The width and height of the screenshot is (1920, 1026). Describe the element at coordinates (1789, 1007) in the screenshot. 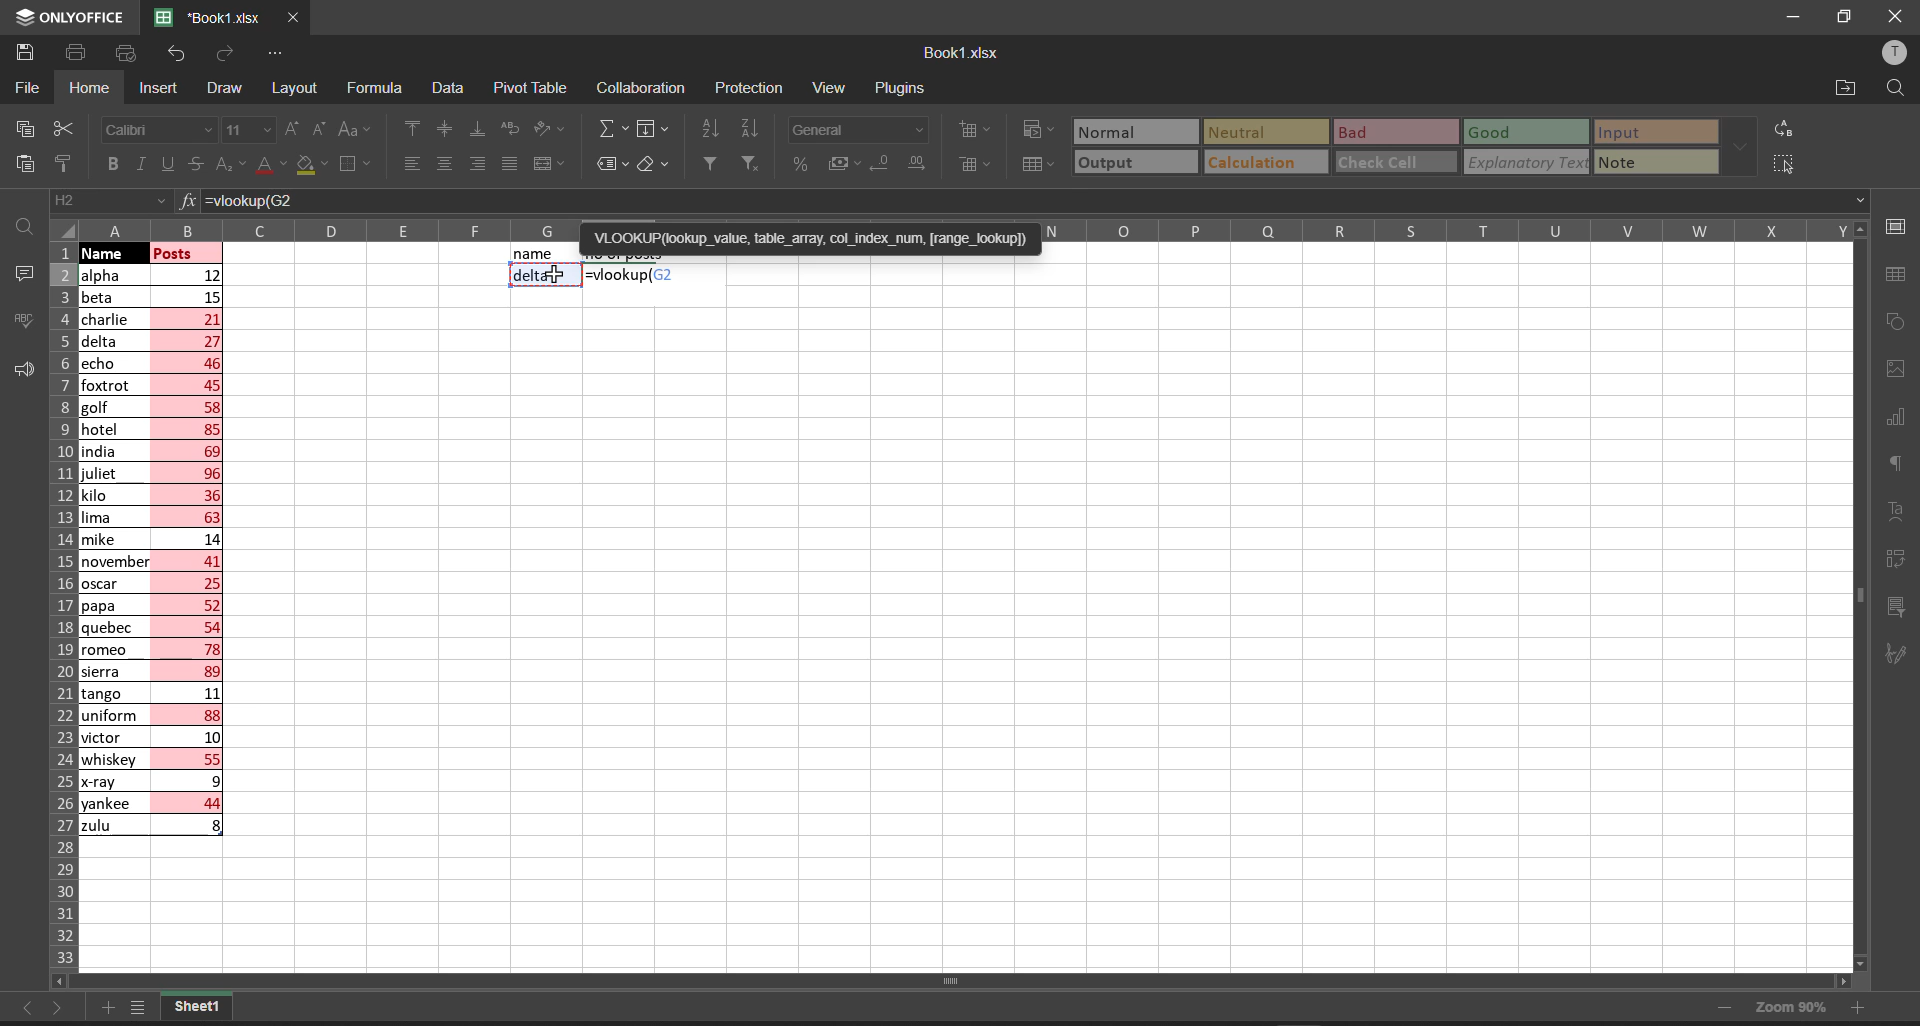

I see `zoom 90%` at that location.